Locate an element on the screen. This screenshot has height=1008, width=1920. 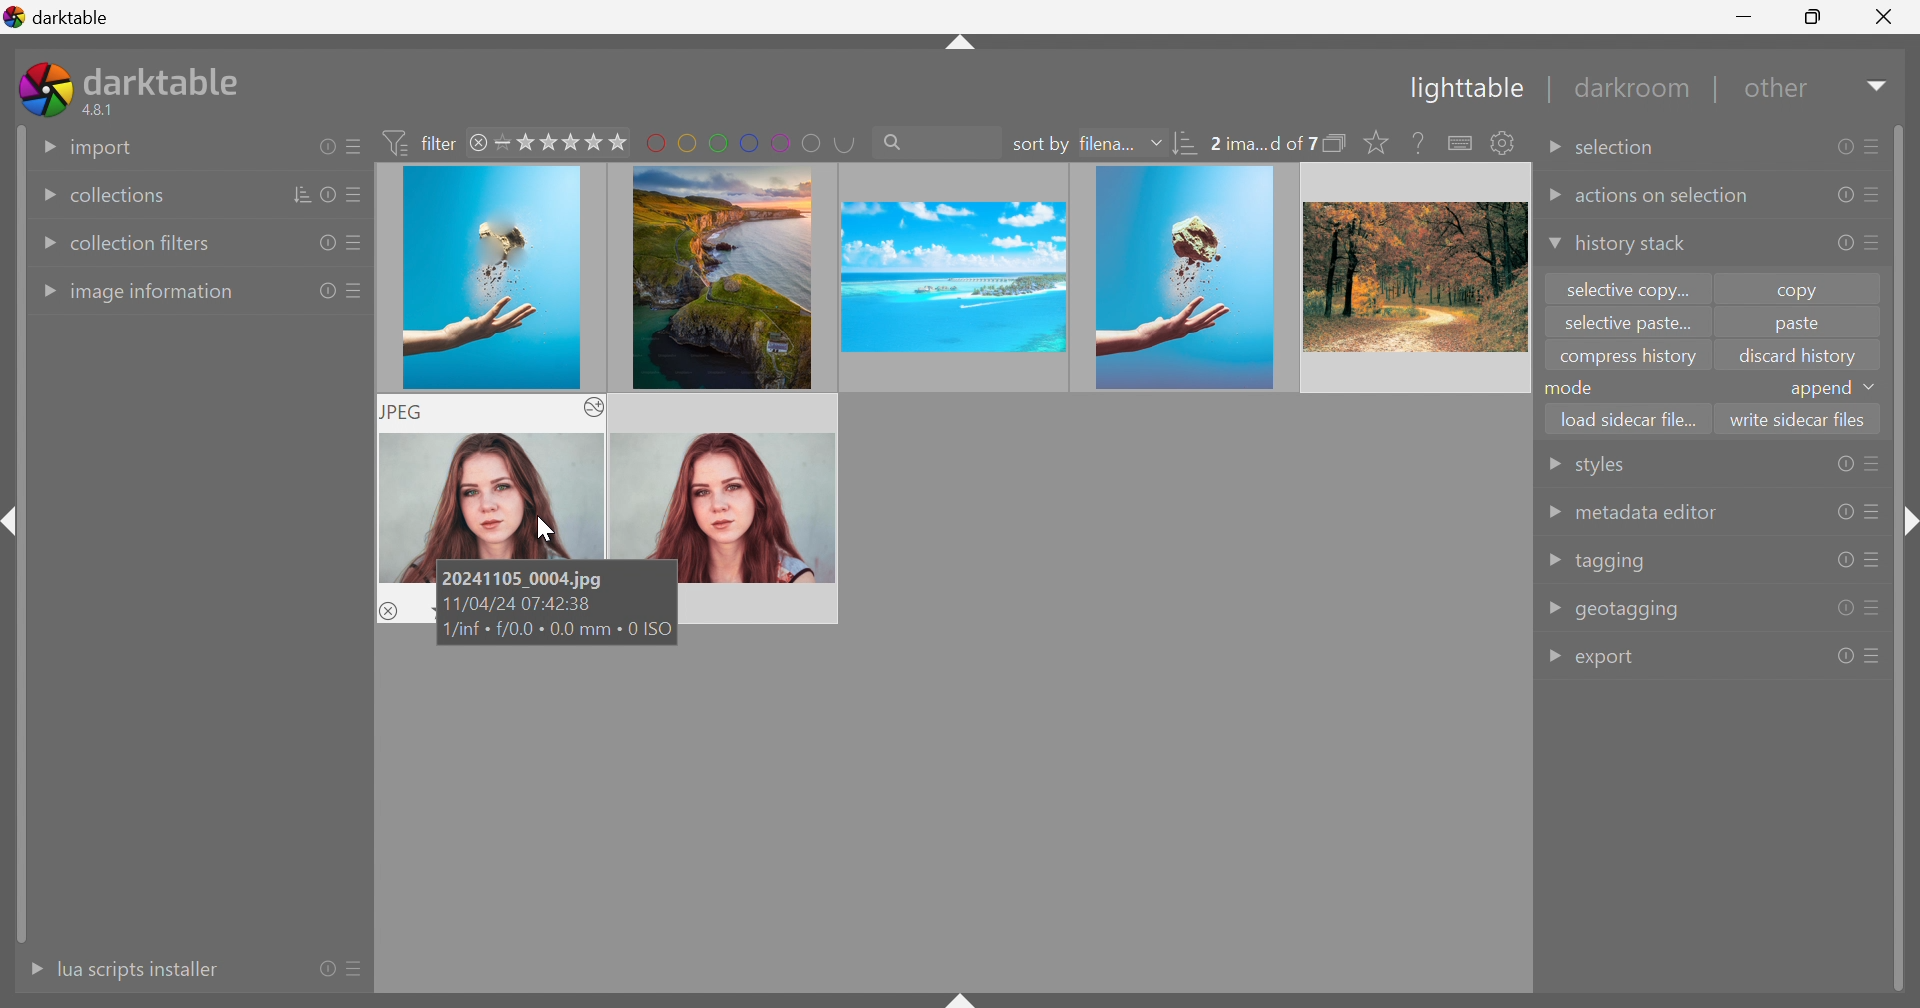
image is located at coordinates (725, 488).